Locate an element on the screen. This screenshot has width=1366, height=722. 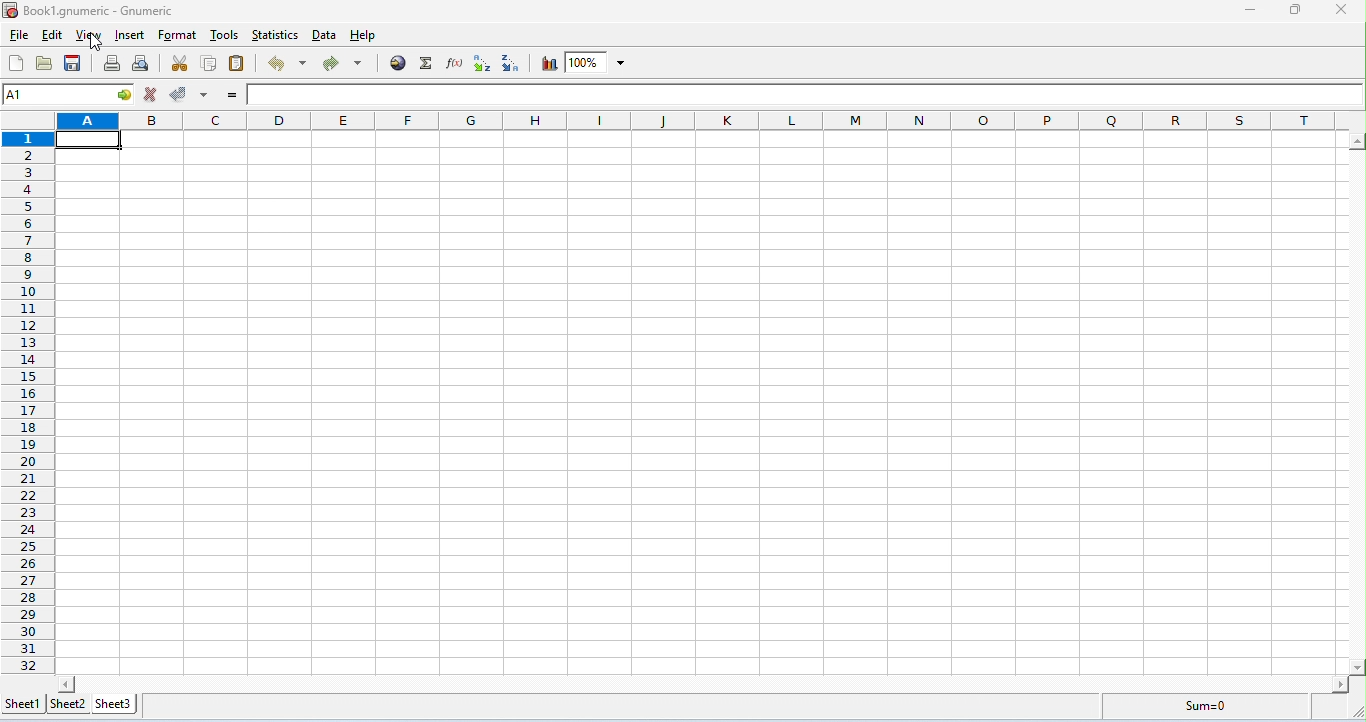
insert hyper link is located at coordinates (400, 62).